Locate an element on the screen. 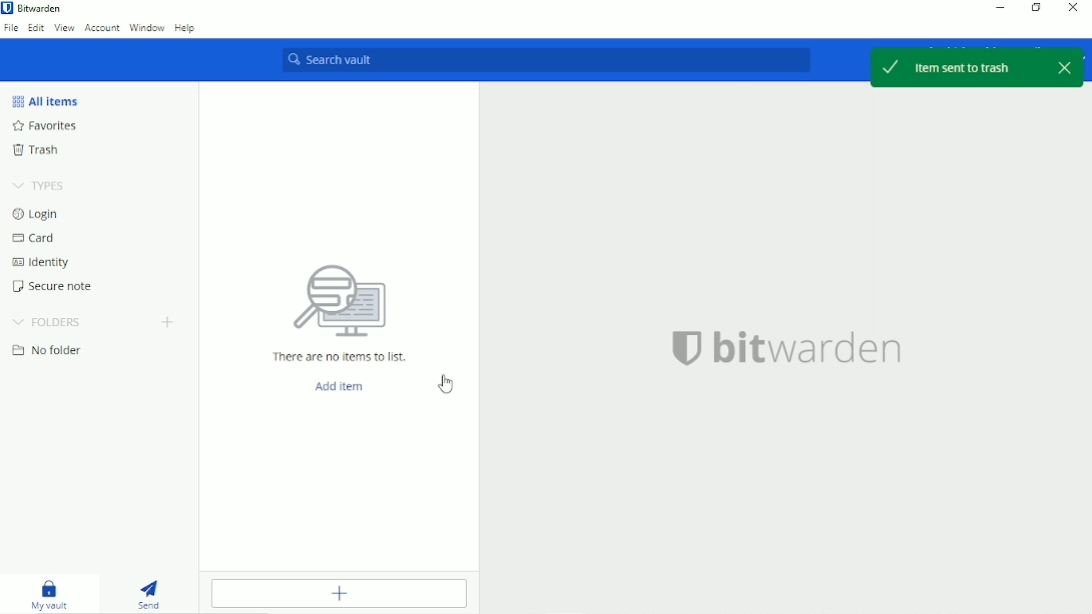  My vault is located at coordinates (51, 594).